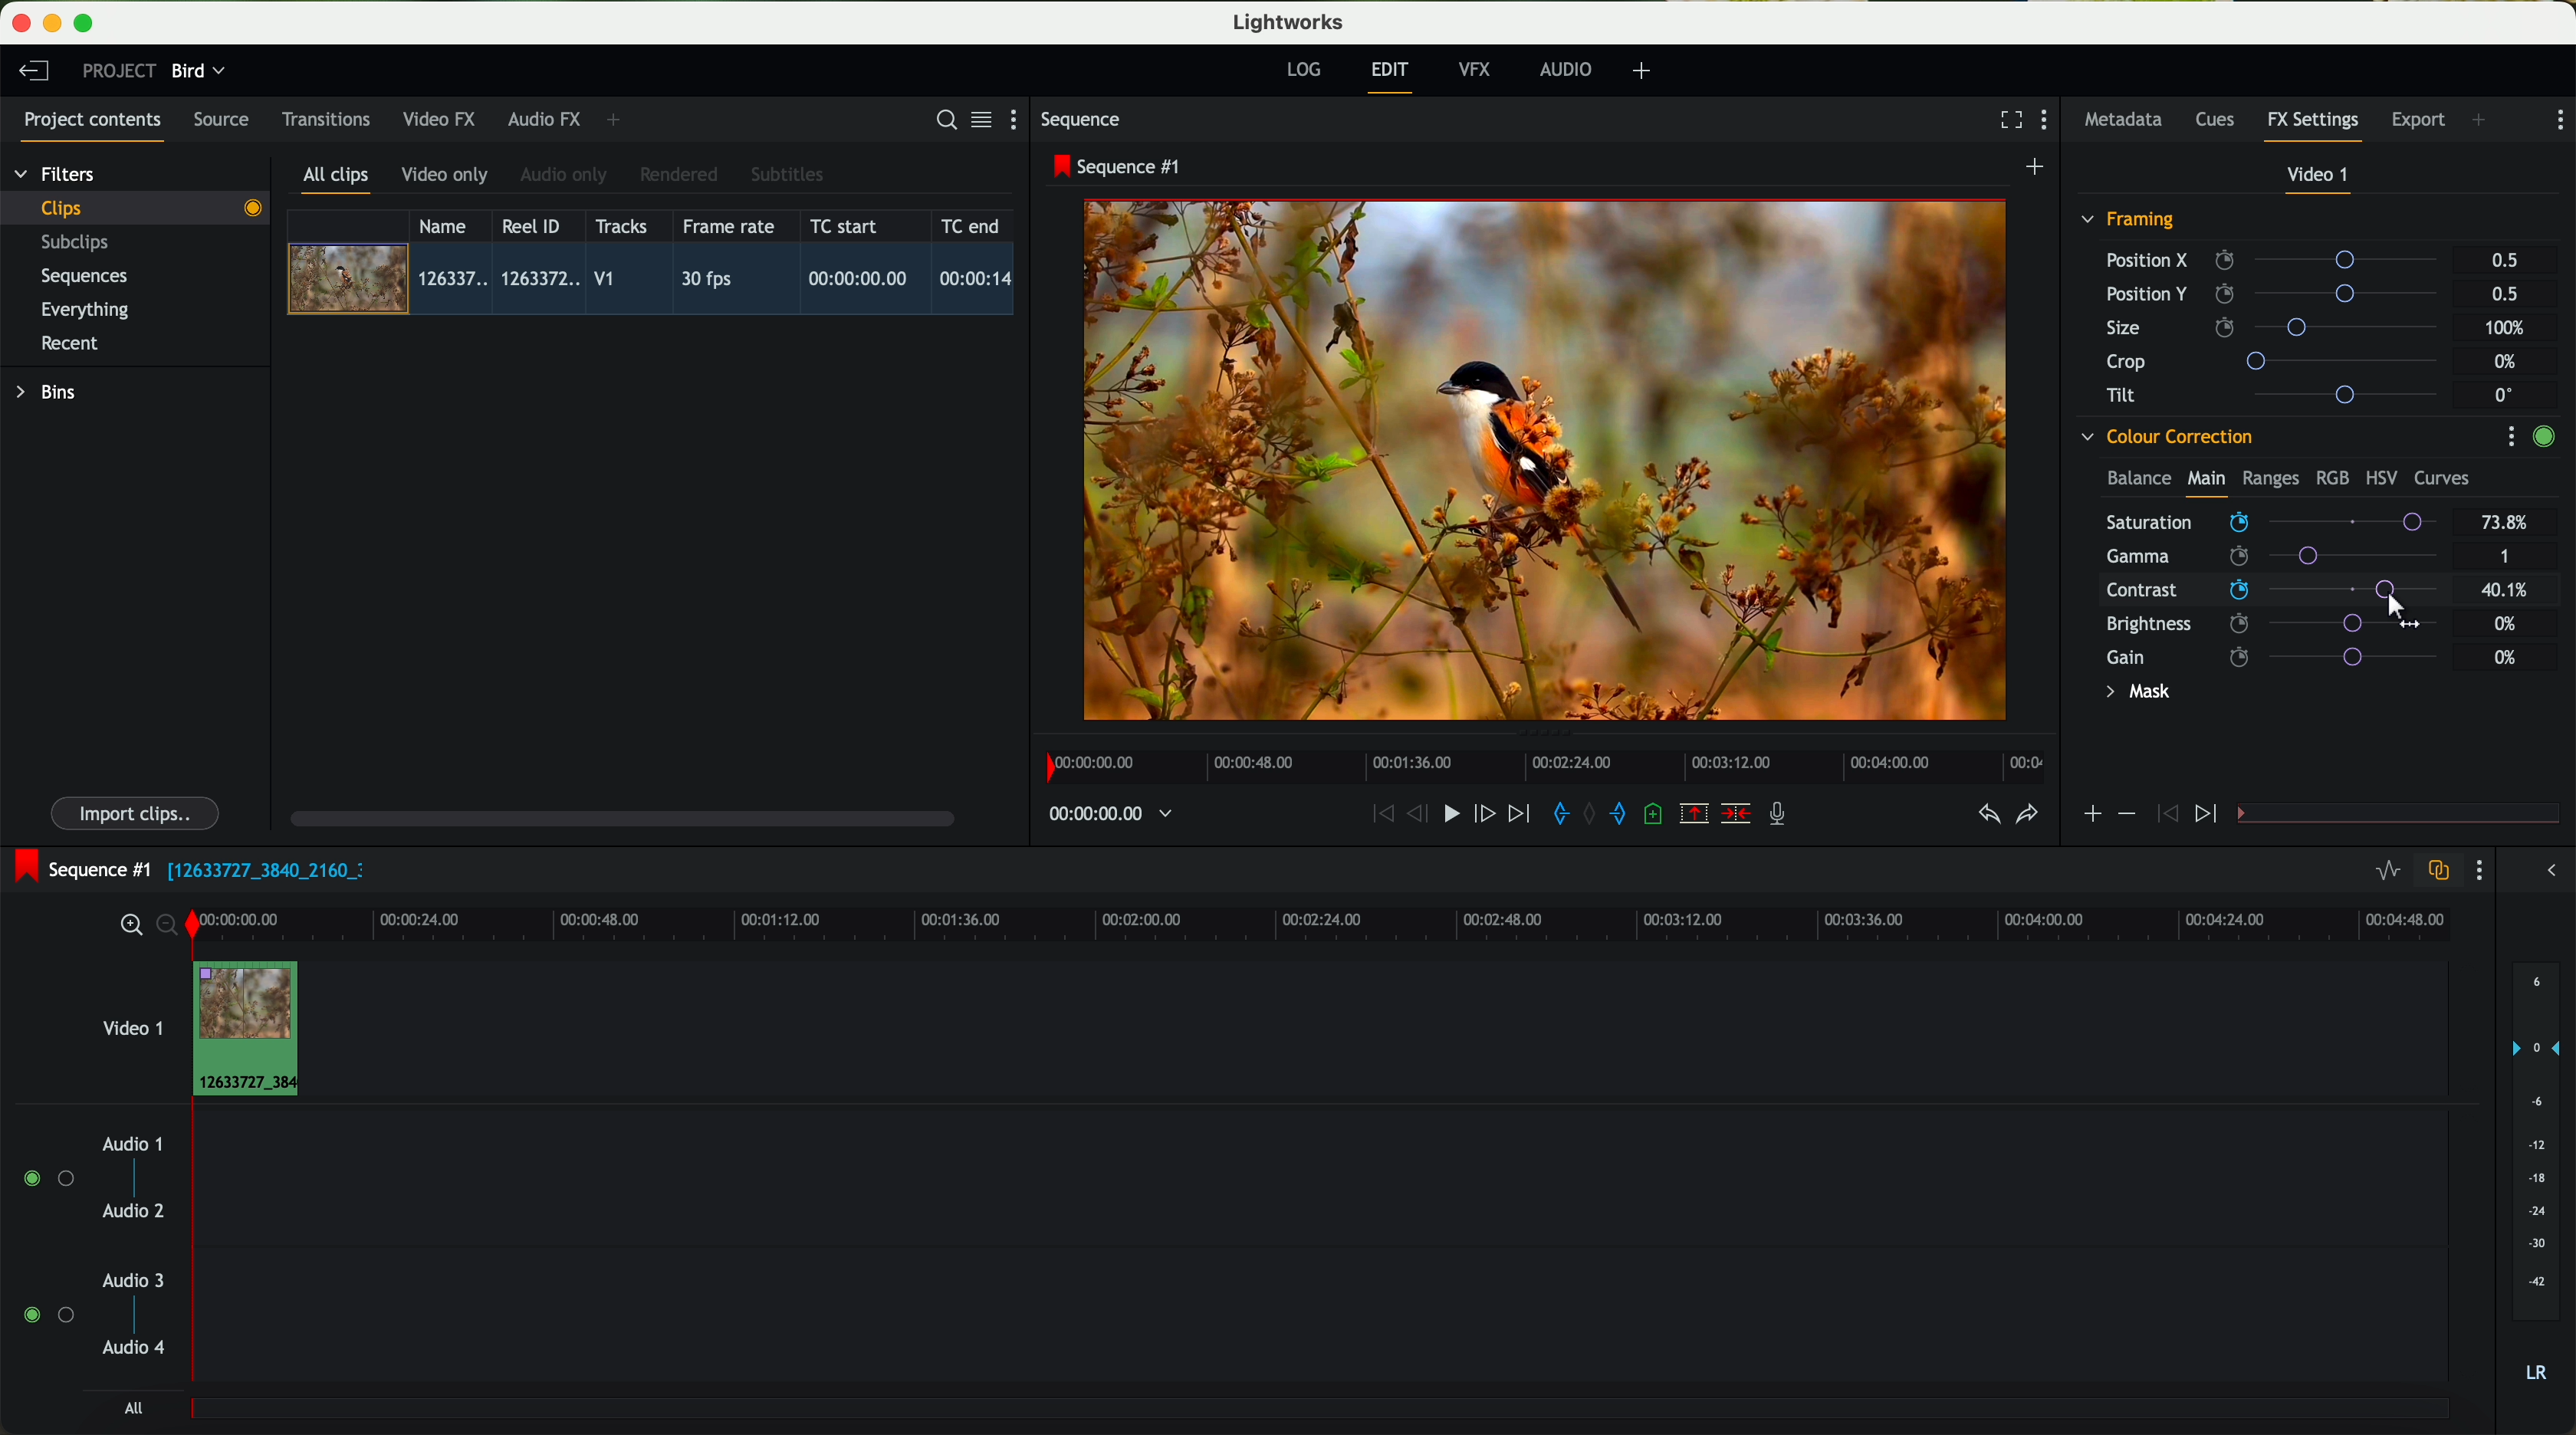 The image size is (2576, 1435). Describe the element at coordinates (1785, 816) in the screenshot. I see `record a voice-over` at that location.